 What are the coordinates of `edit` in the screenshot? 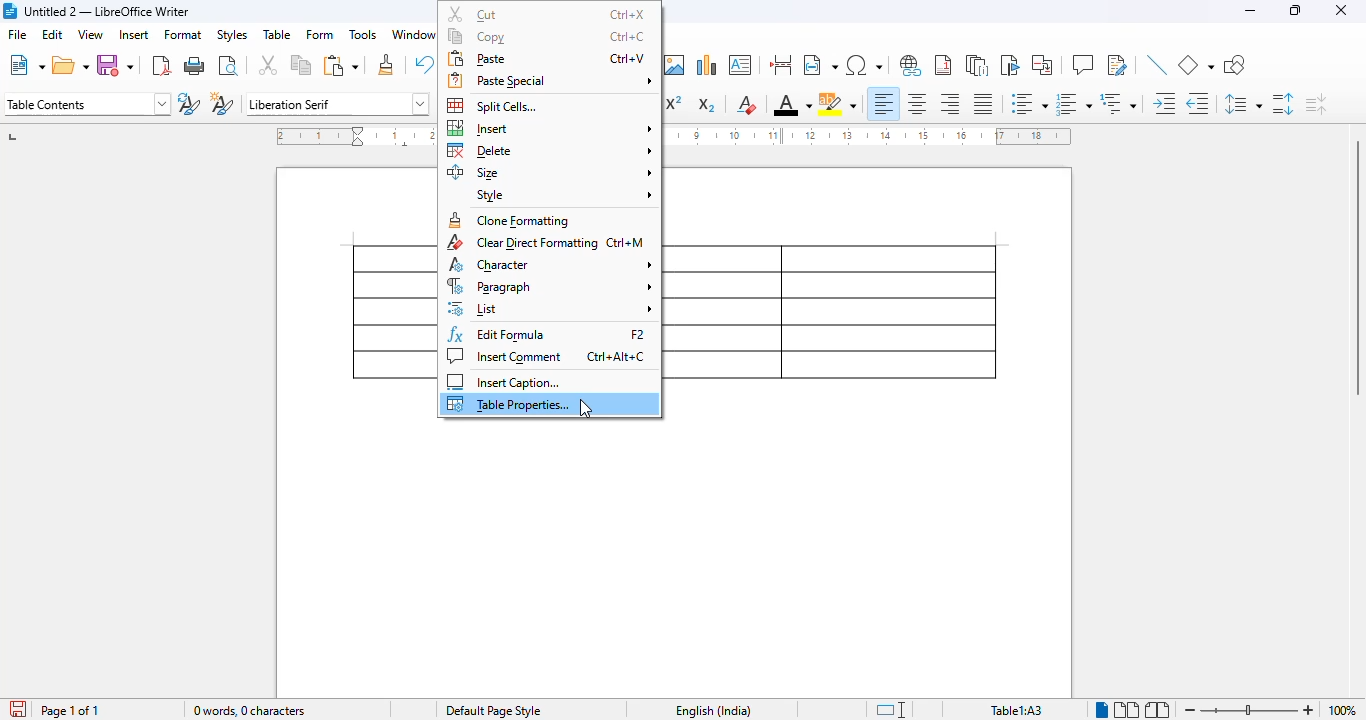 It's located at (53, 34).